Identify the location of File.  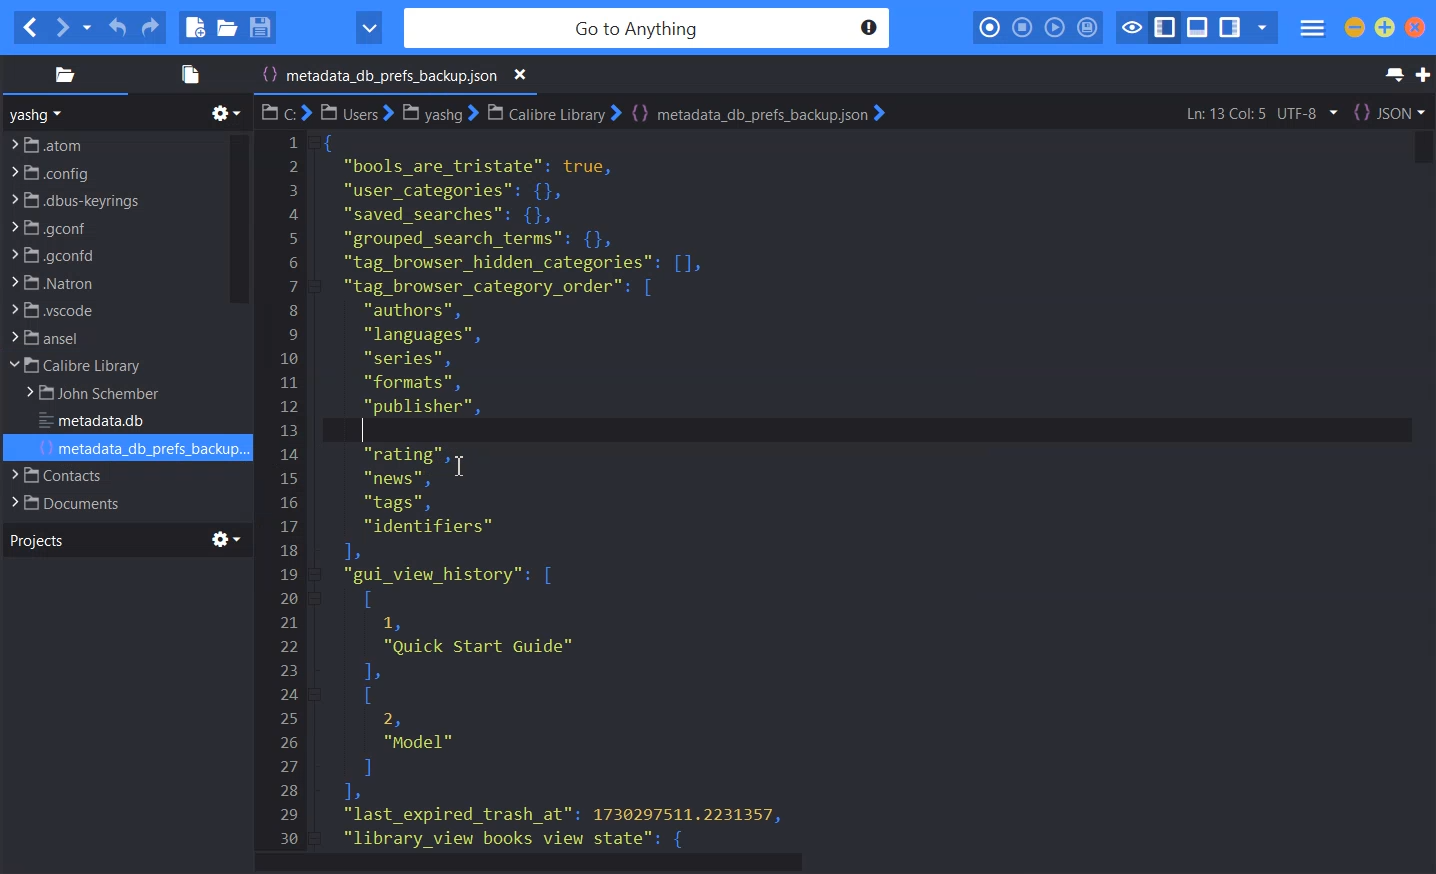
(109, 502).